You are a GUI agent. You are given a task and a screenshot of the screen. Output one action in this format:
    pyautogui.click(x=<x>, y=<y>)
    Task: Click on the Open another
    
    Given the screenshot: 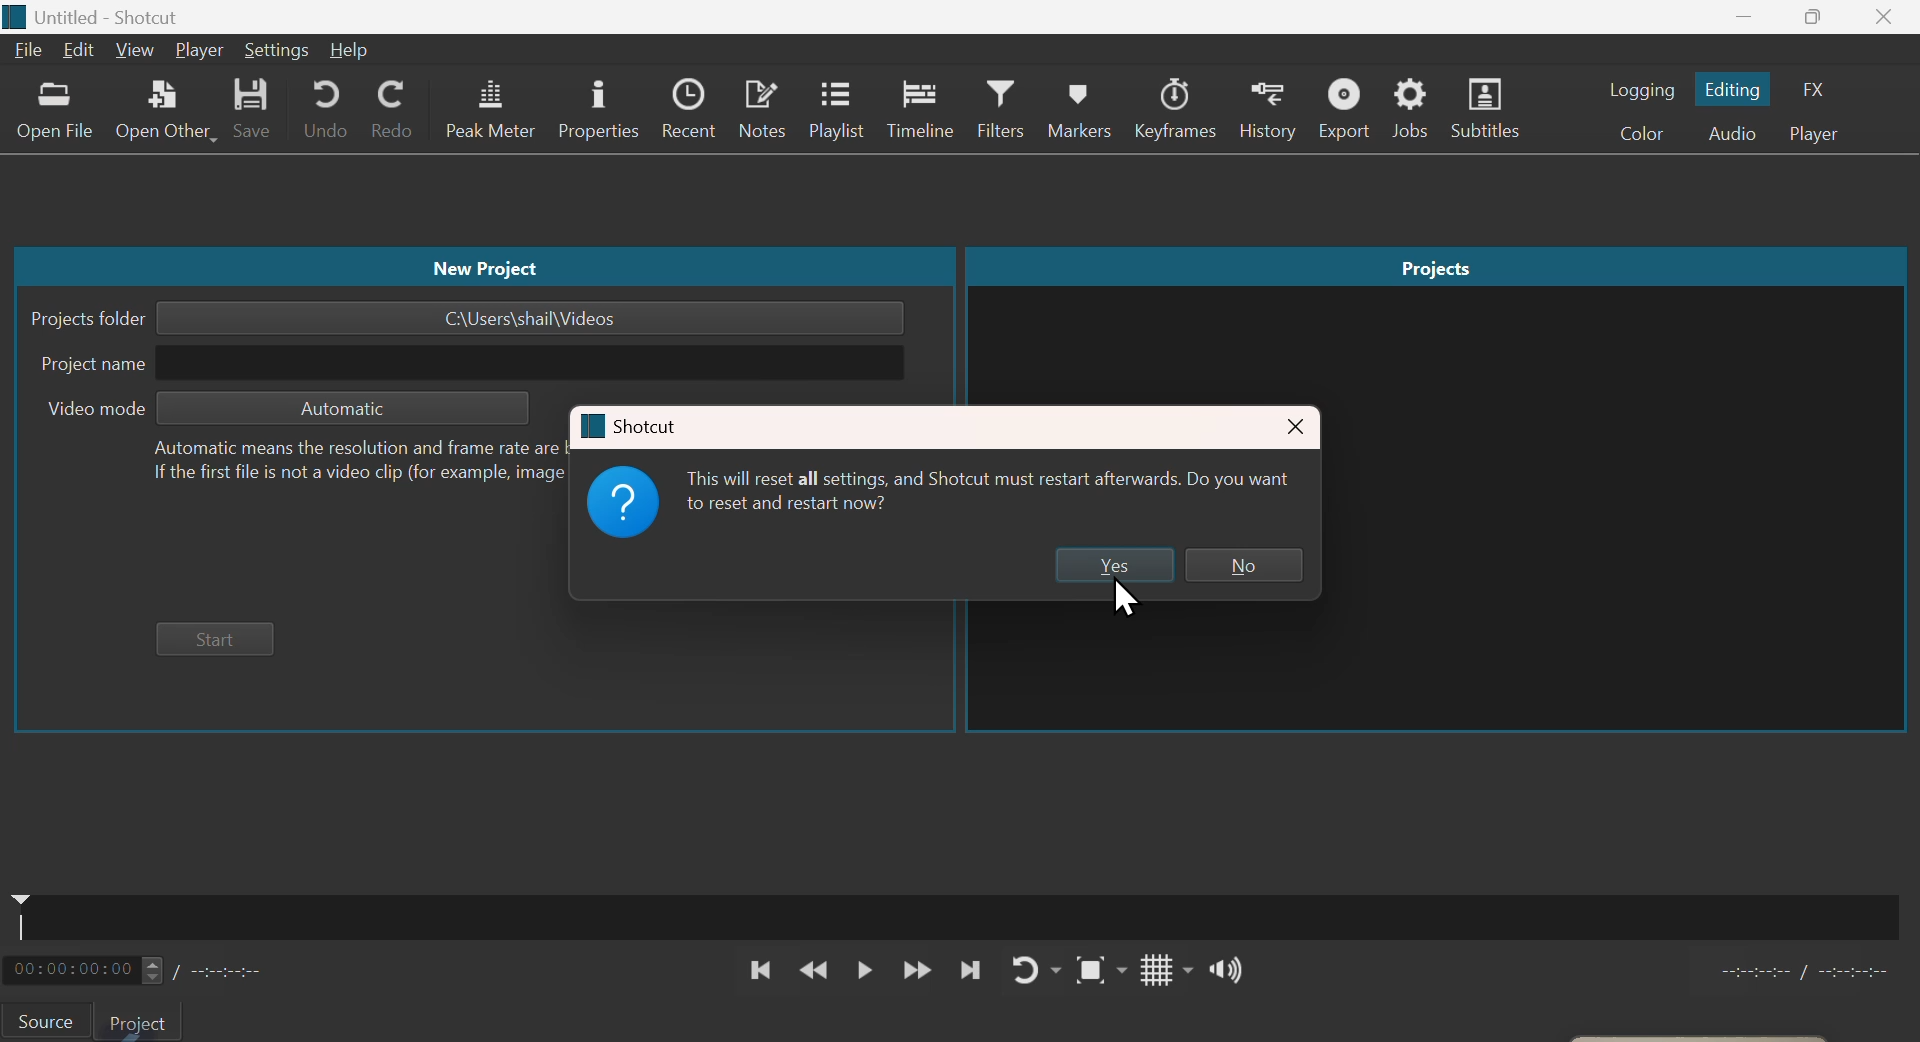 What is the action you would take?
    pyautogui.click(x=165, y=115)
    